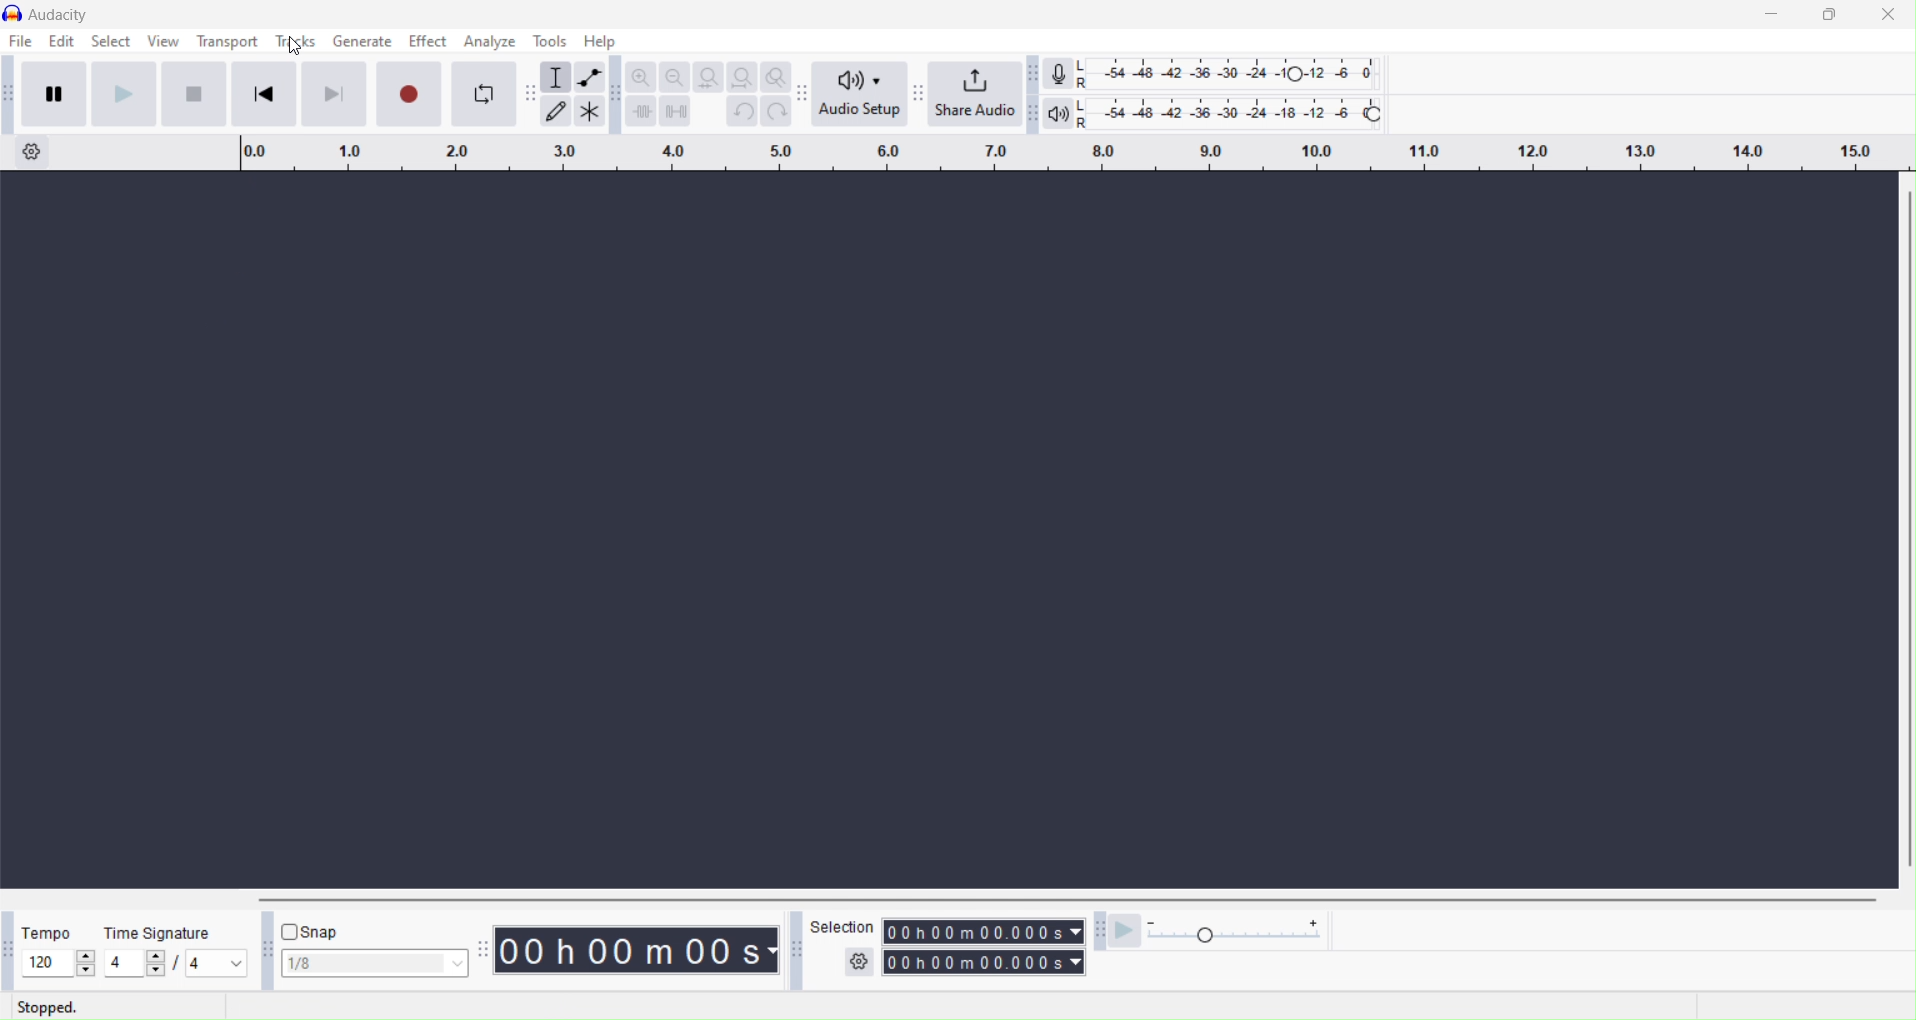 This screenshot has width=1916, height=1020. I want to click on Generate, so click(358, 41).